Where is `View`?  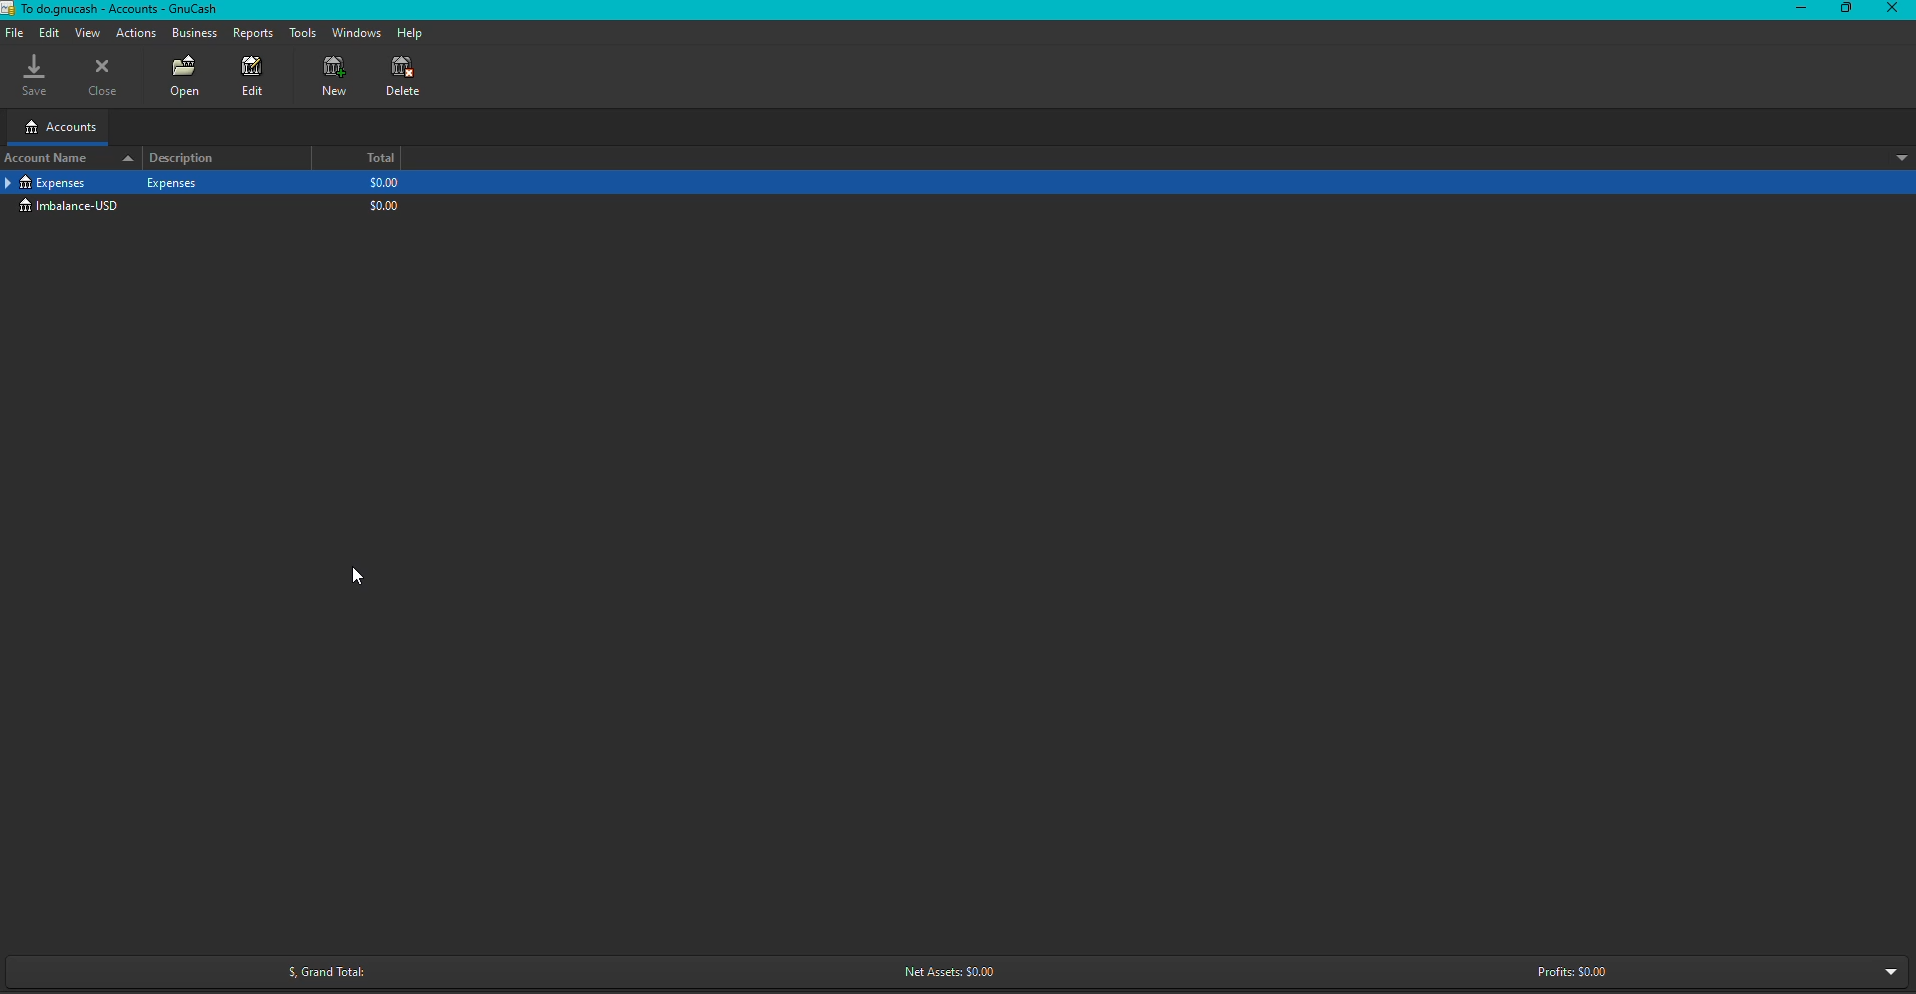 View is located at coordinates (88, 32).